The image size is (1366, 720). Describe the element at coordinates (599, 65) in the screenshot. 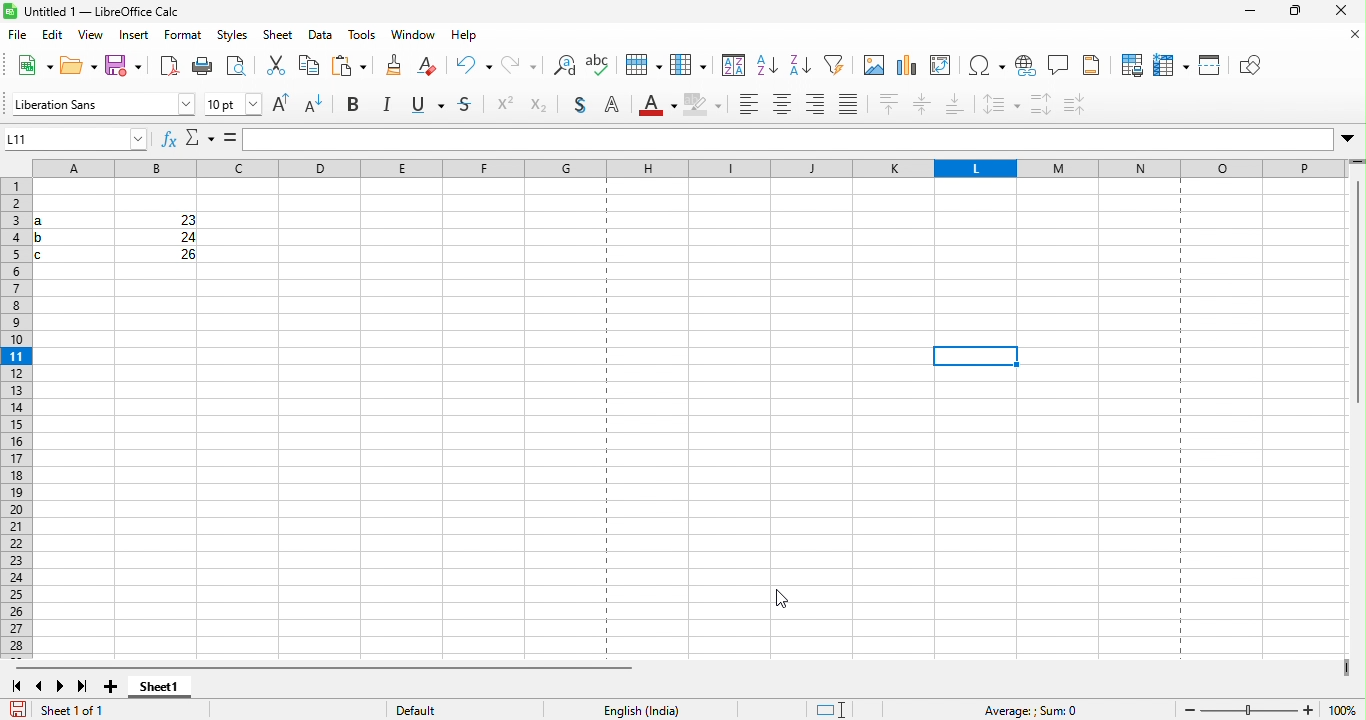

I see `row` at that location.